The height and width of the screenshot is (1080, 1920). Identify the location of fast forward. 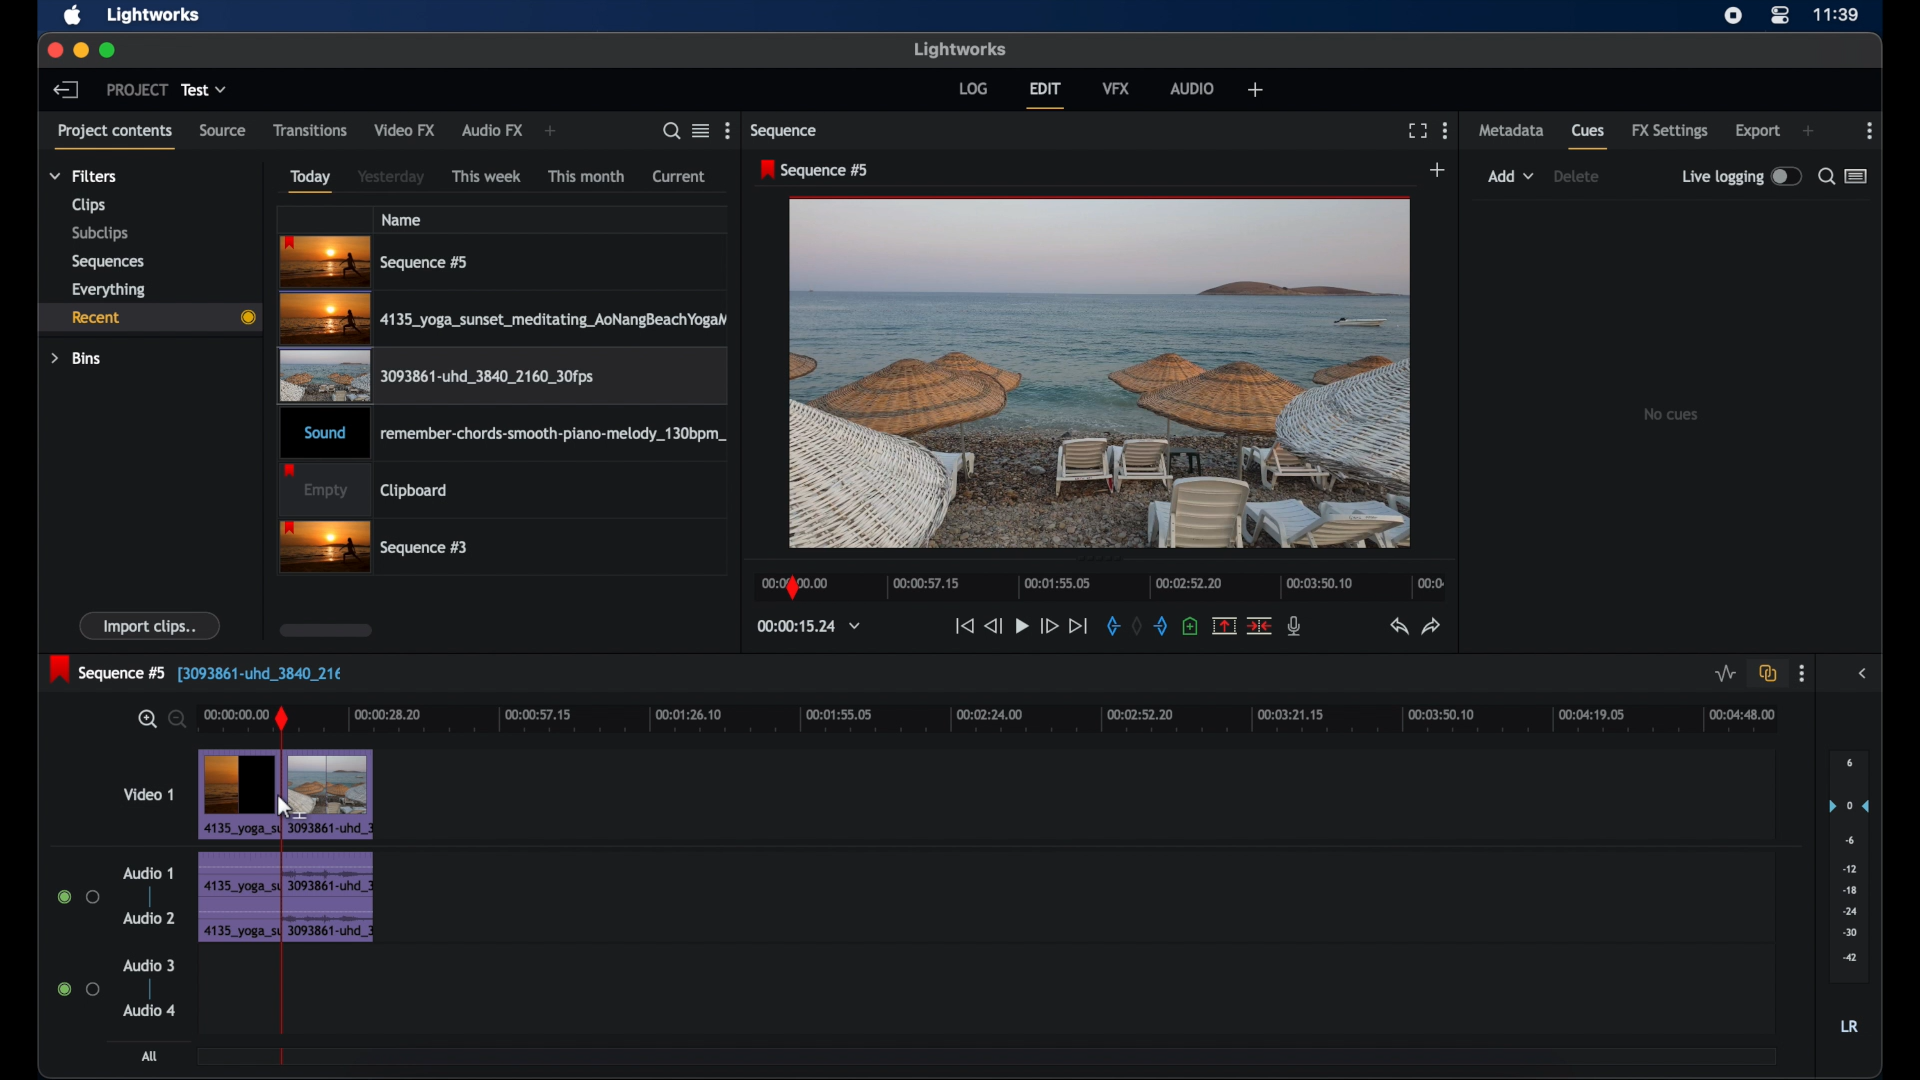
(1048, 626).